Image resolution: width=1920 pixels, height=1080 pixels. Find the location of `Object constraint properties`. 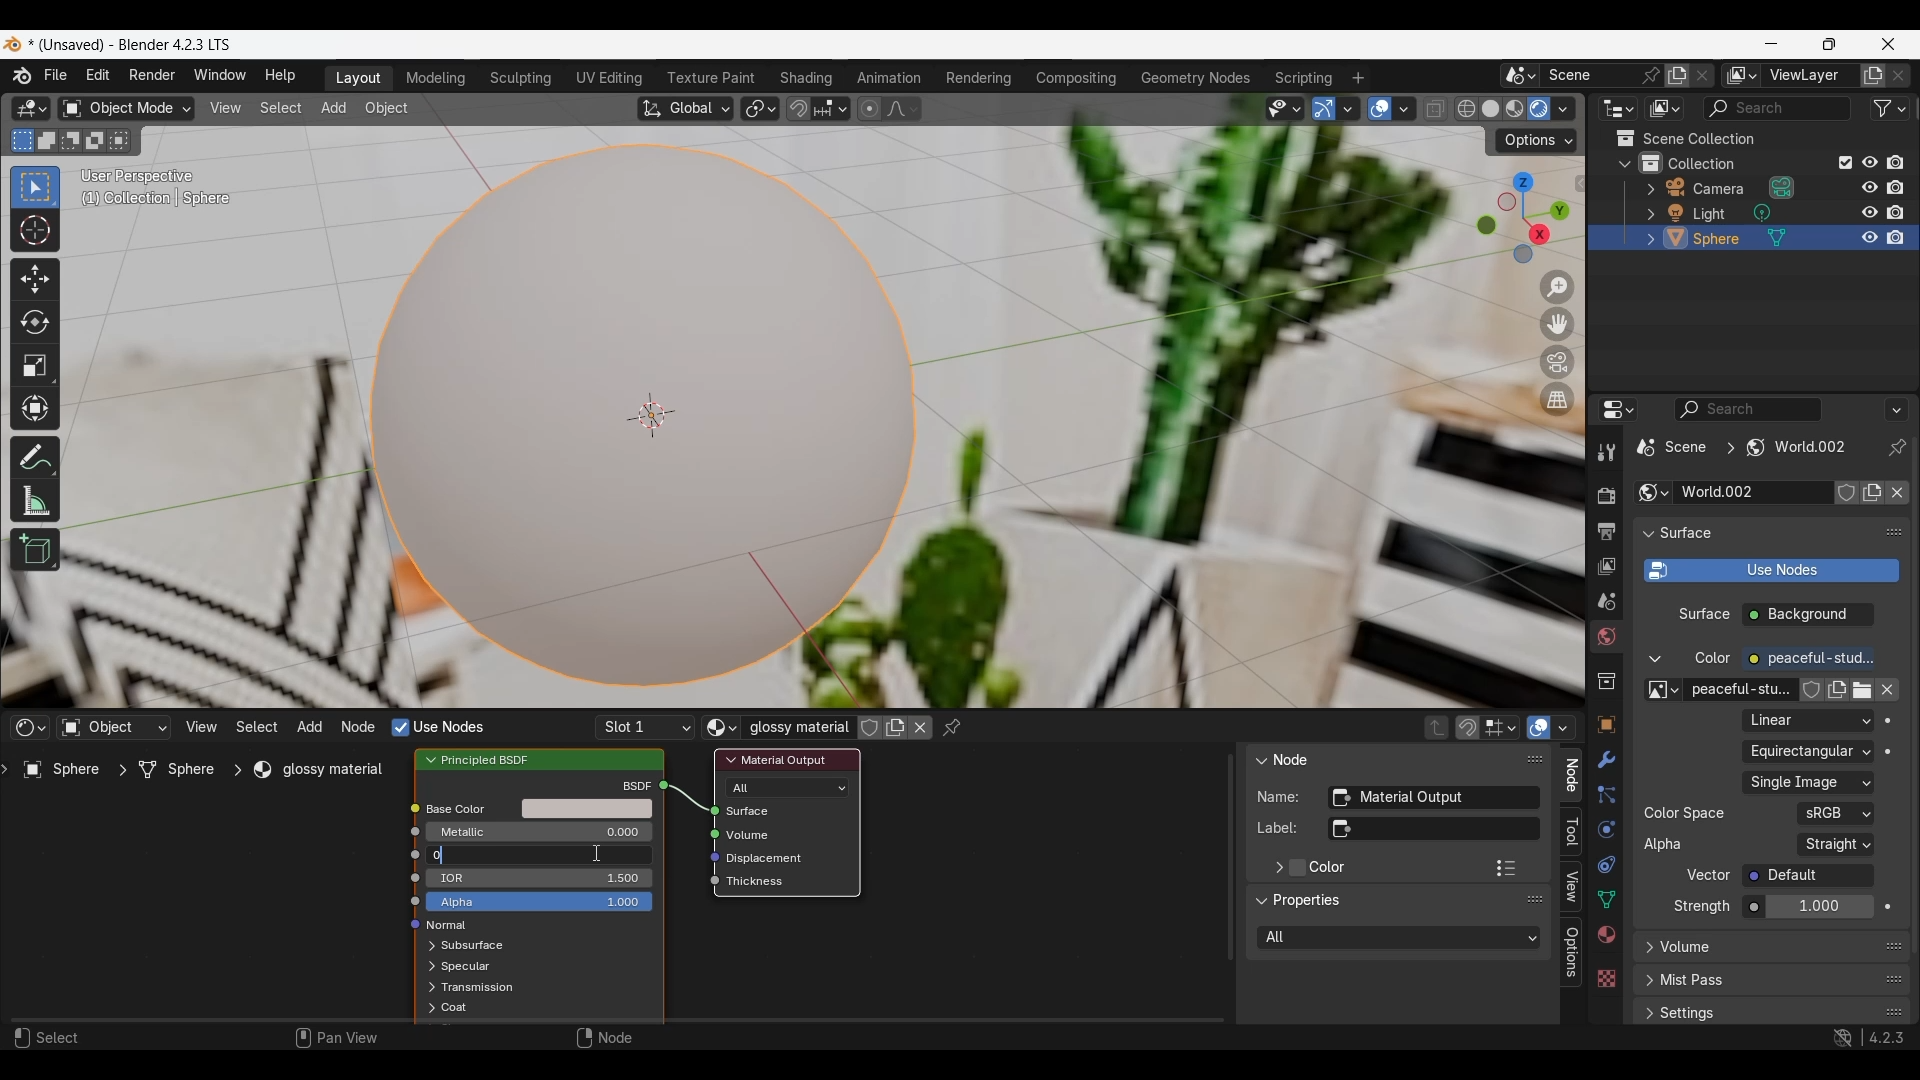

Object constraint properties is located at coordinates (1605, 864).